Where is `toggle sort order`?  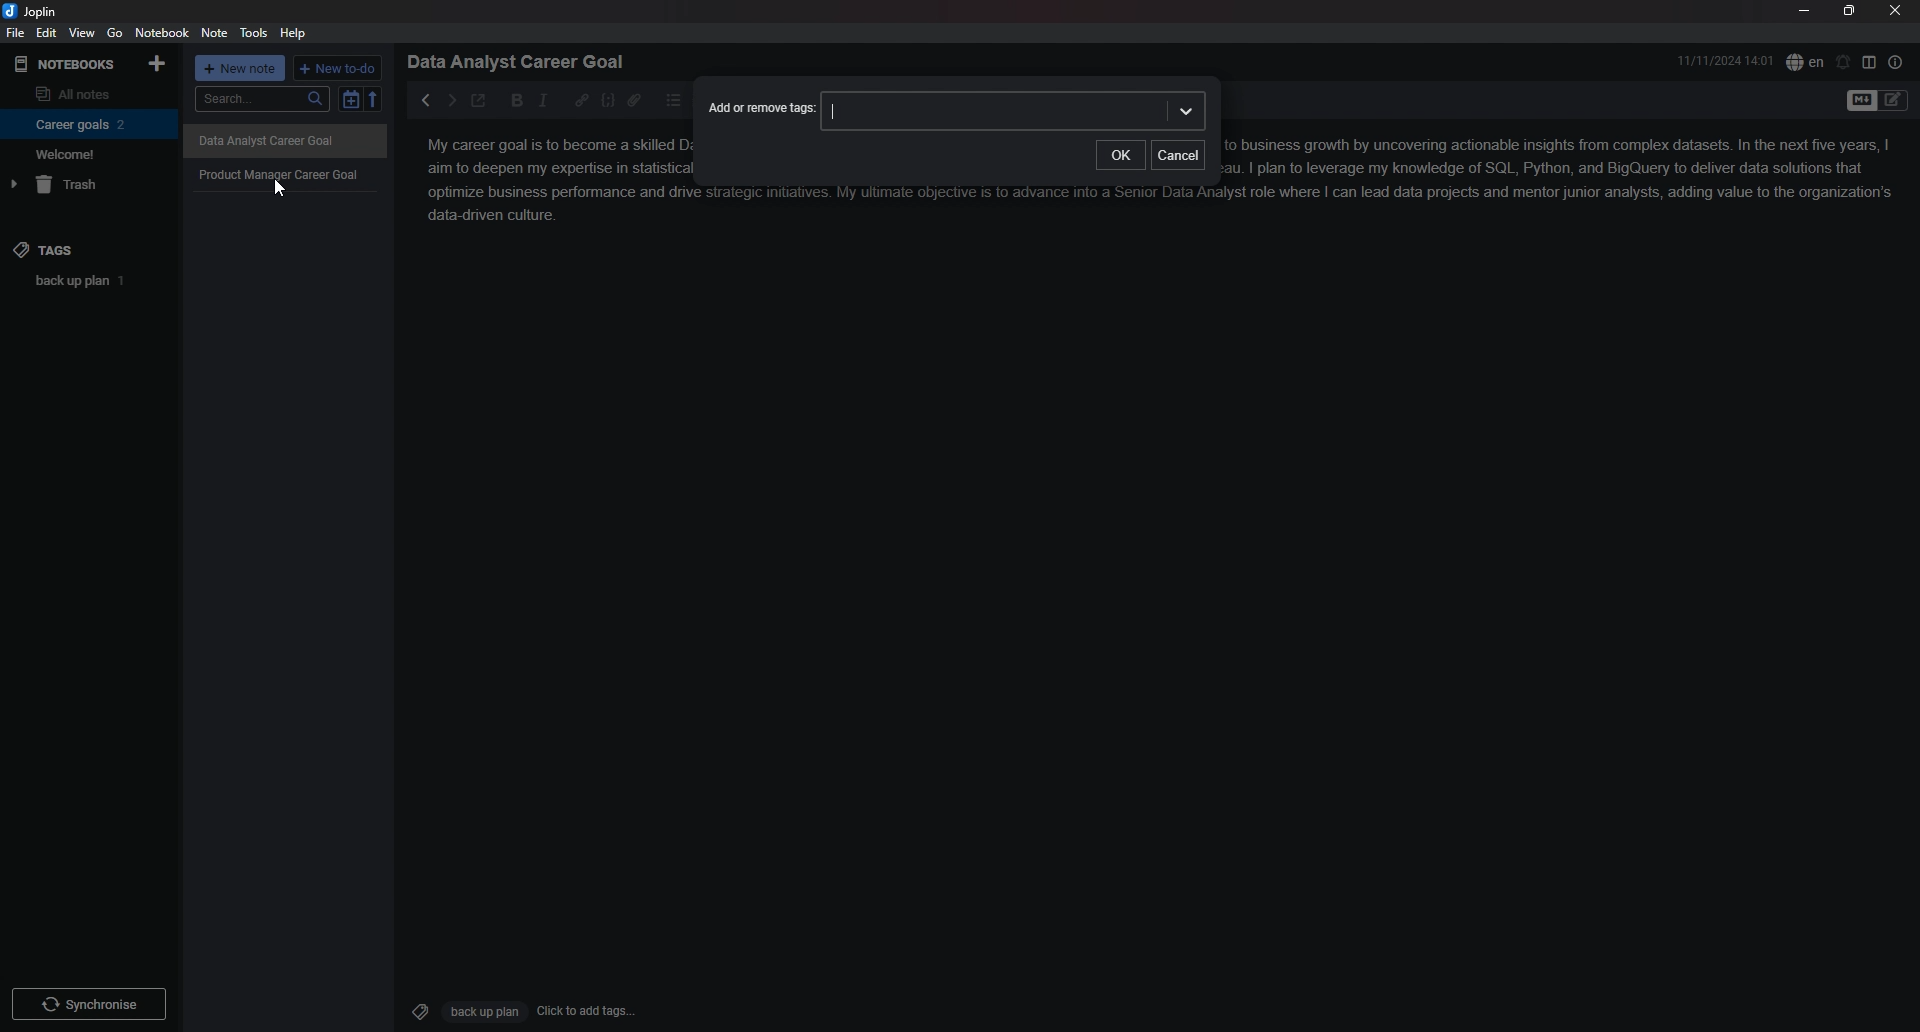 toggle sort order is located at coordinates (350, 99).